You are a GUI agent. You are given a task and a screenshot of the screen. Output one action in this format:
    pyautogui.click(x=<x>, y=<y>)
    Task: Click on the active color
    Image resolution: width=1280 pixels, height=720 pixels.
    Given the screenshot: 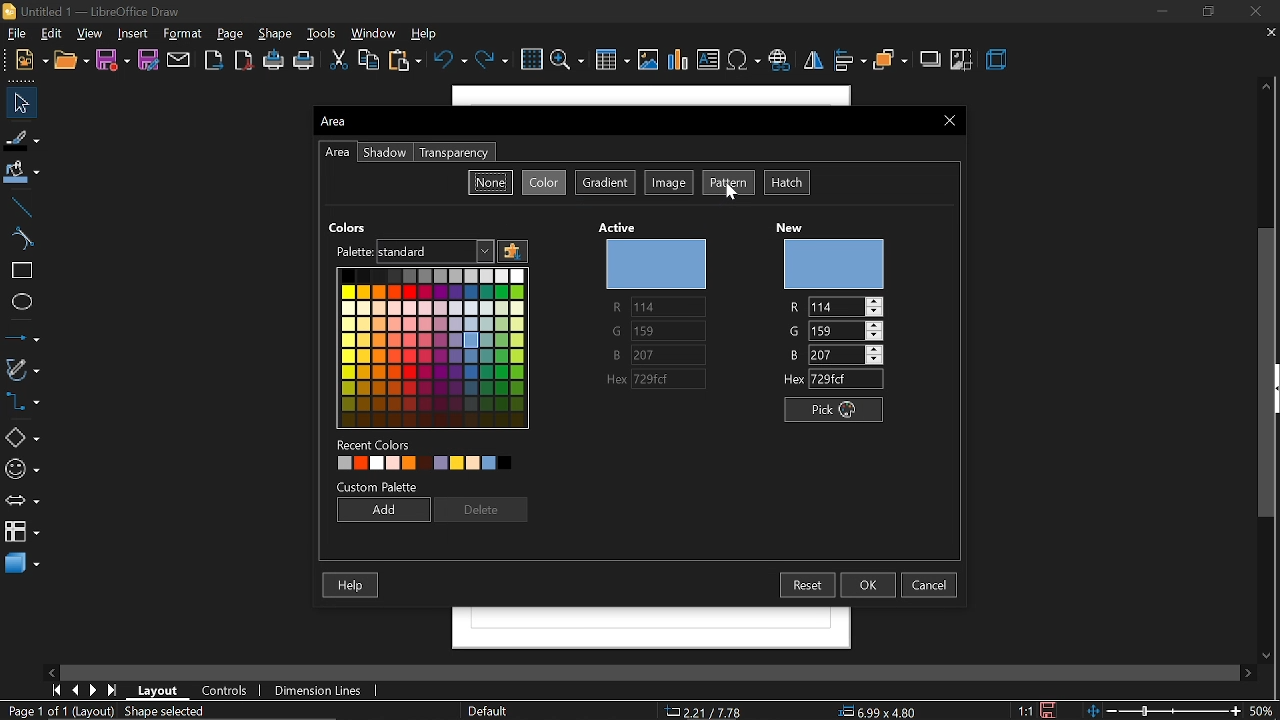 What is the action you would take?
    pyautogui.click(x=657, y=265)
    